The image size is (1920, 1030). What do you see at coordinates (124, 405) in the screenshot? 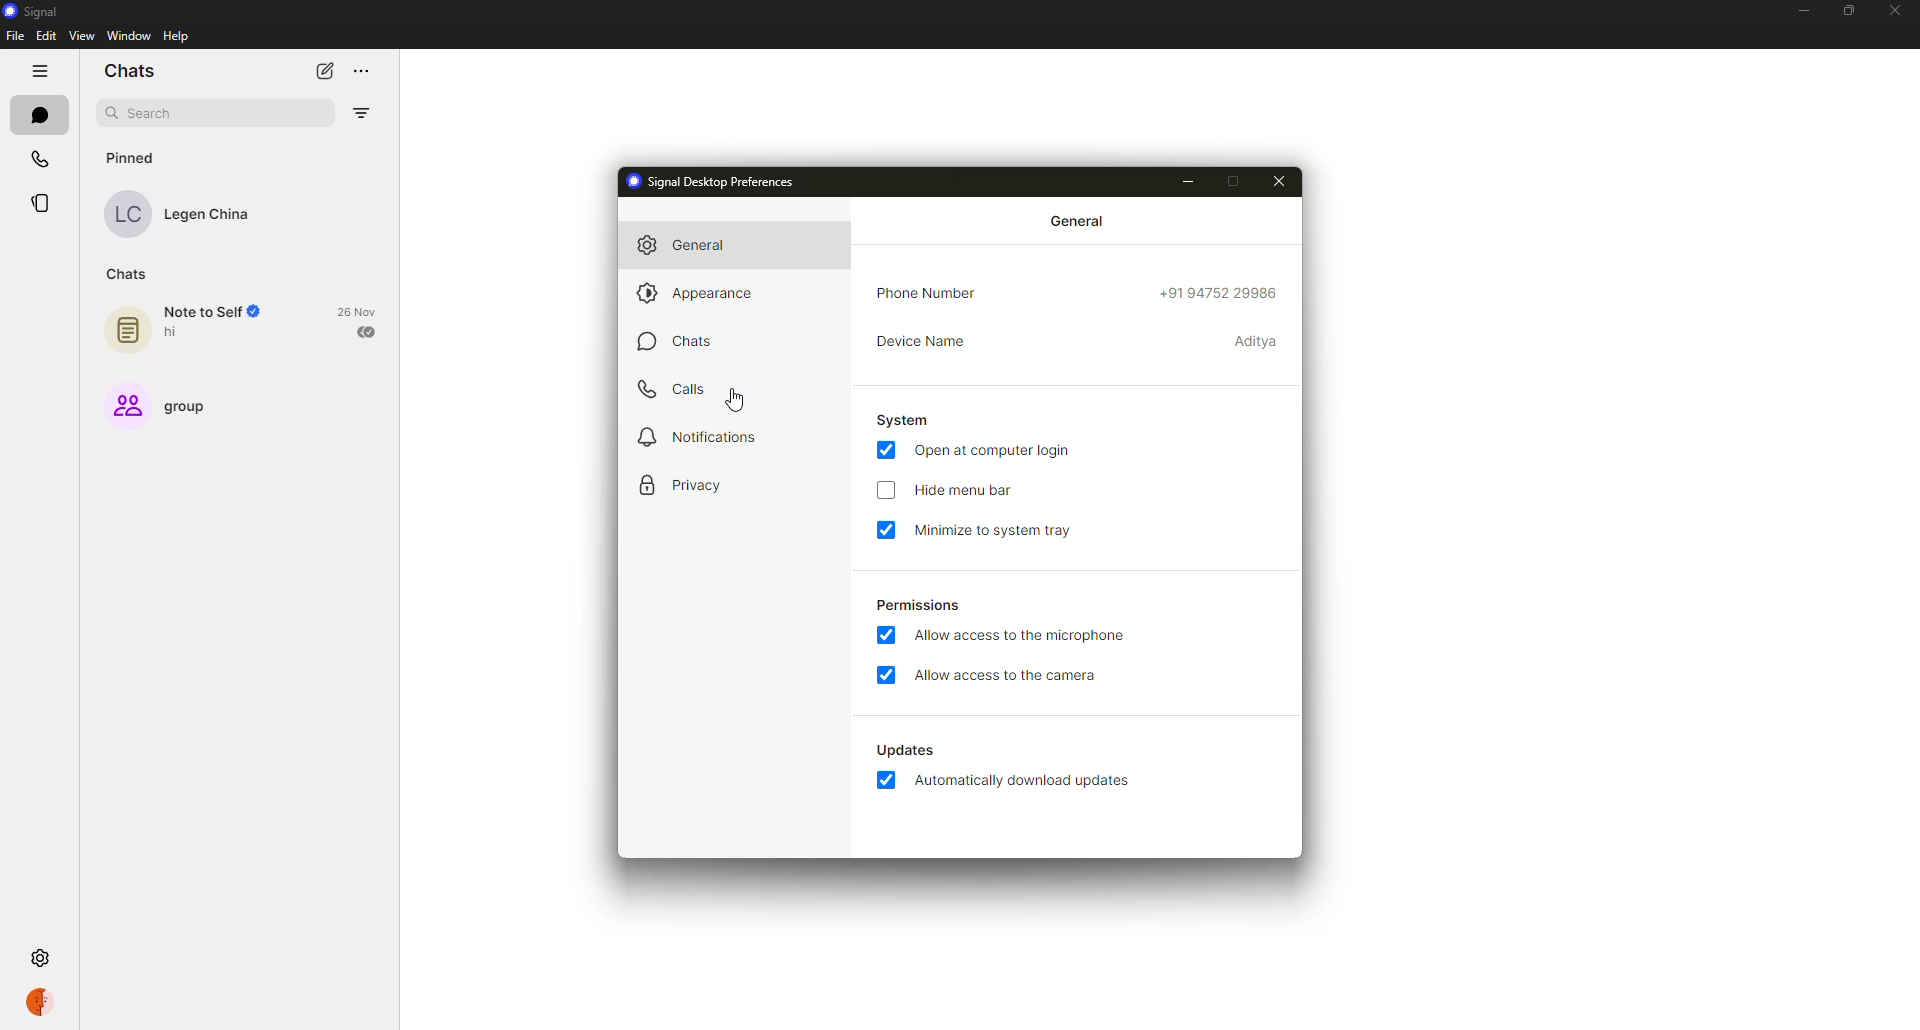
I see `group` at bounding box center [124, 405].